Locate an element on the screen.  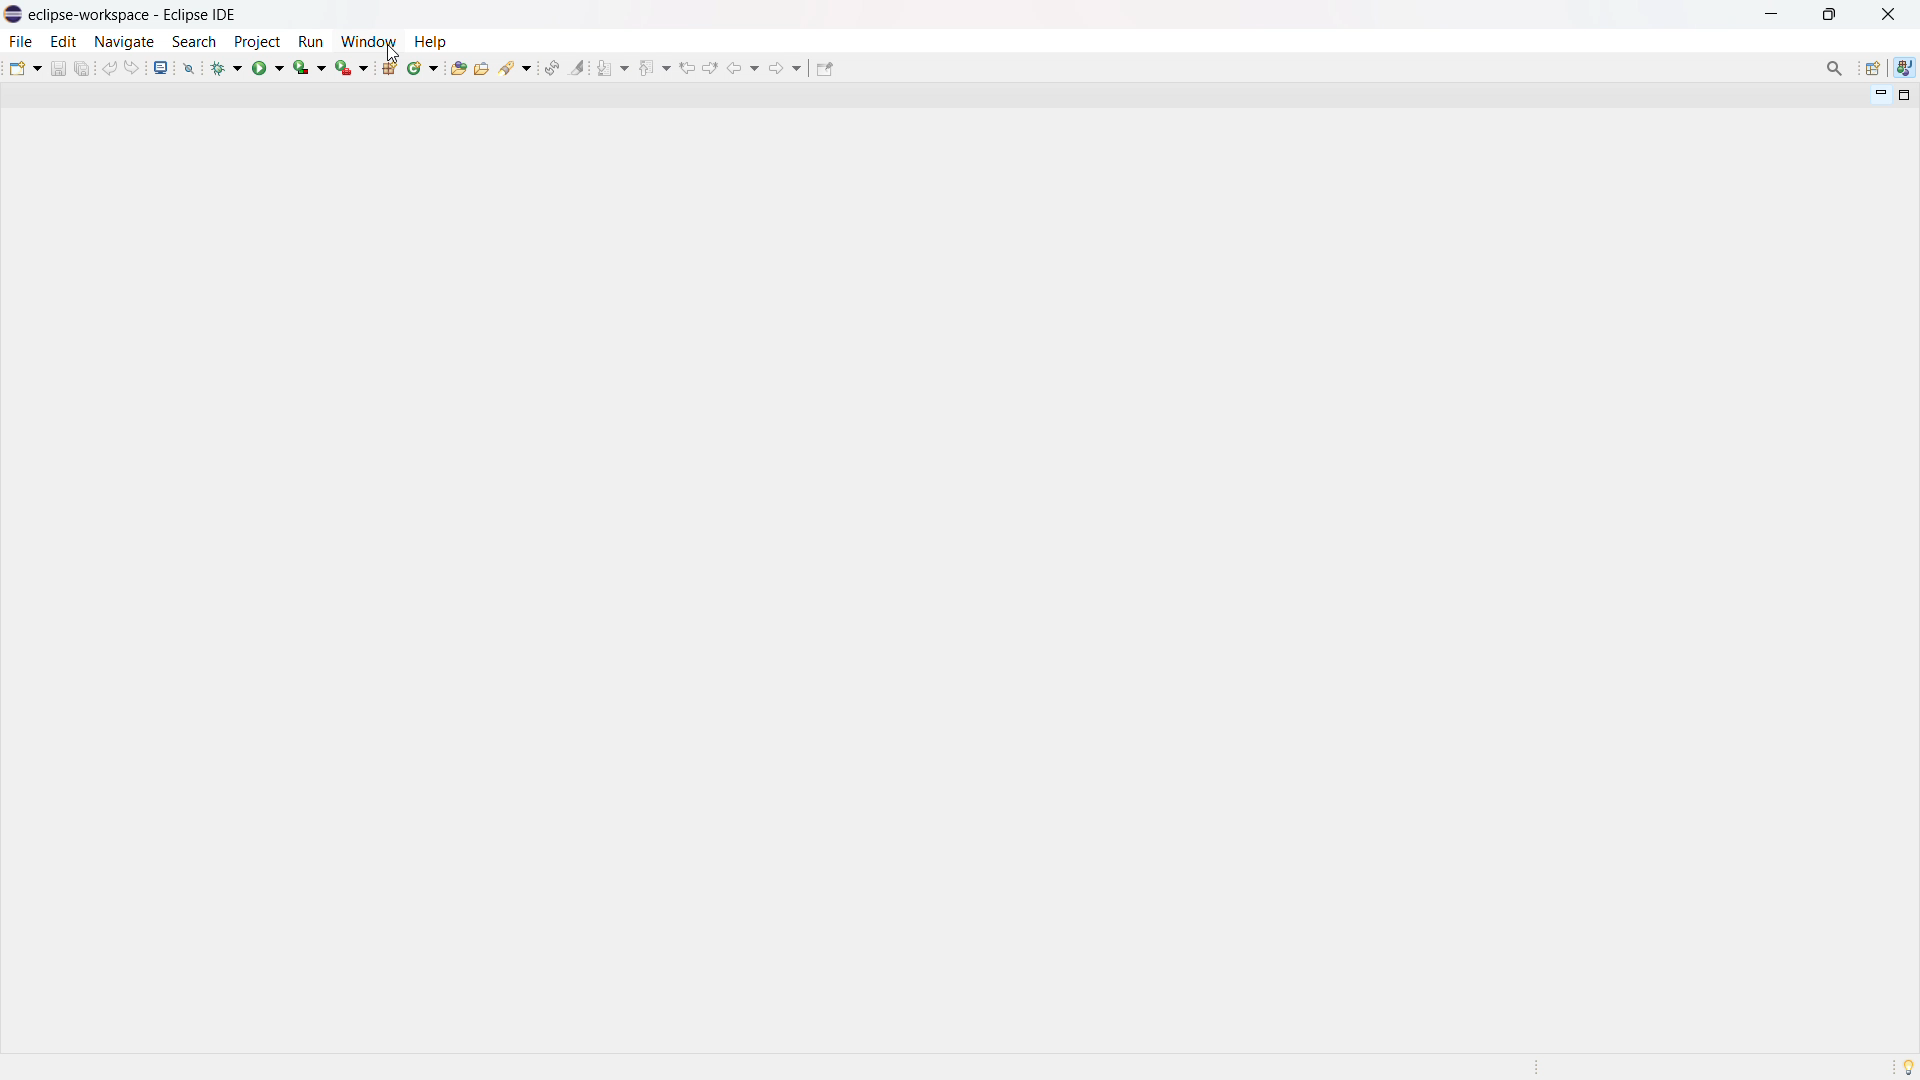
search is located at coordinates (194, 42).